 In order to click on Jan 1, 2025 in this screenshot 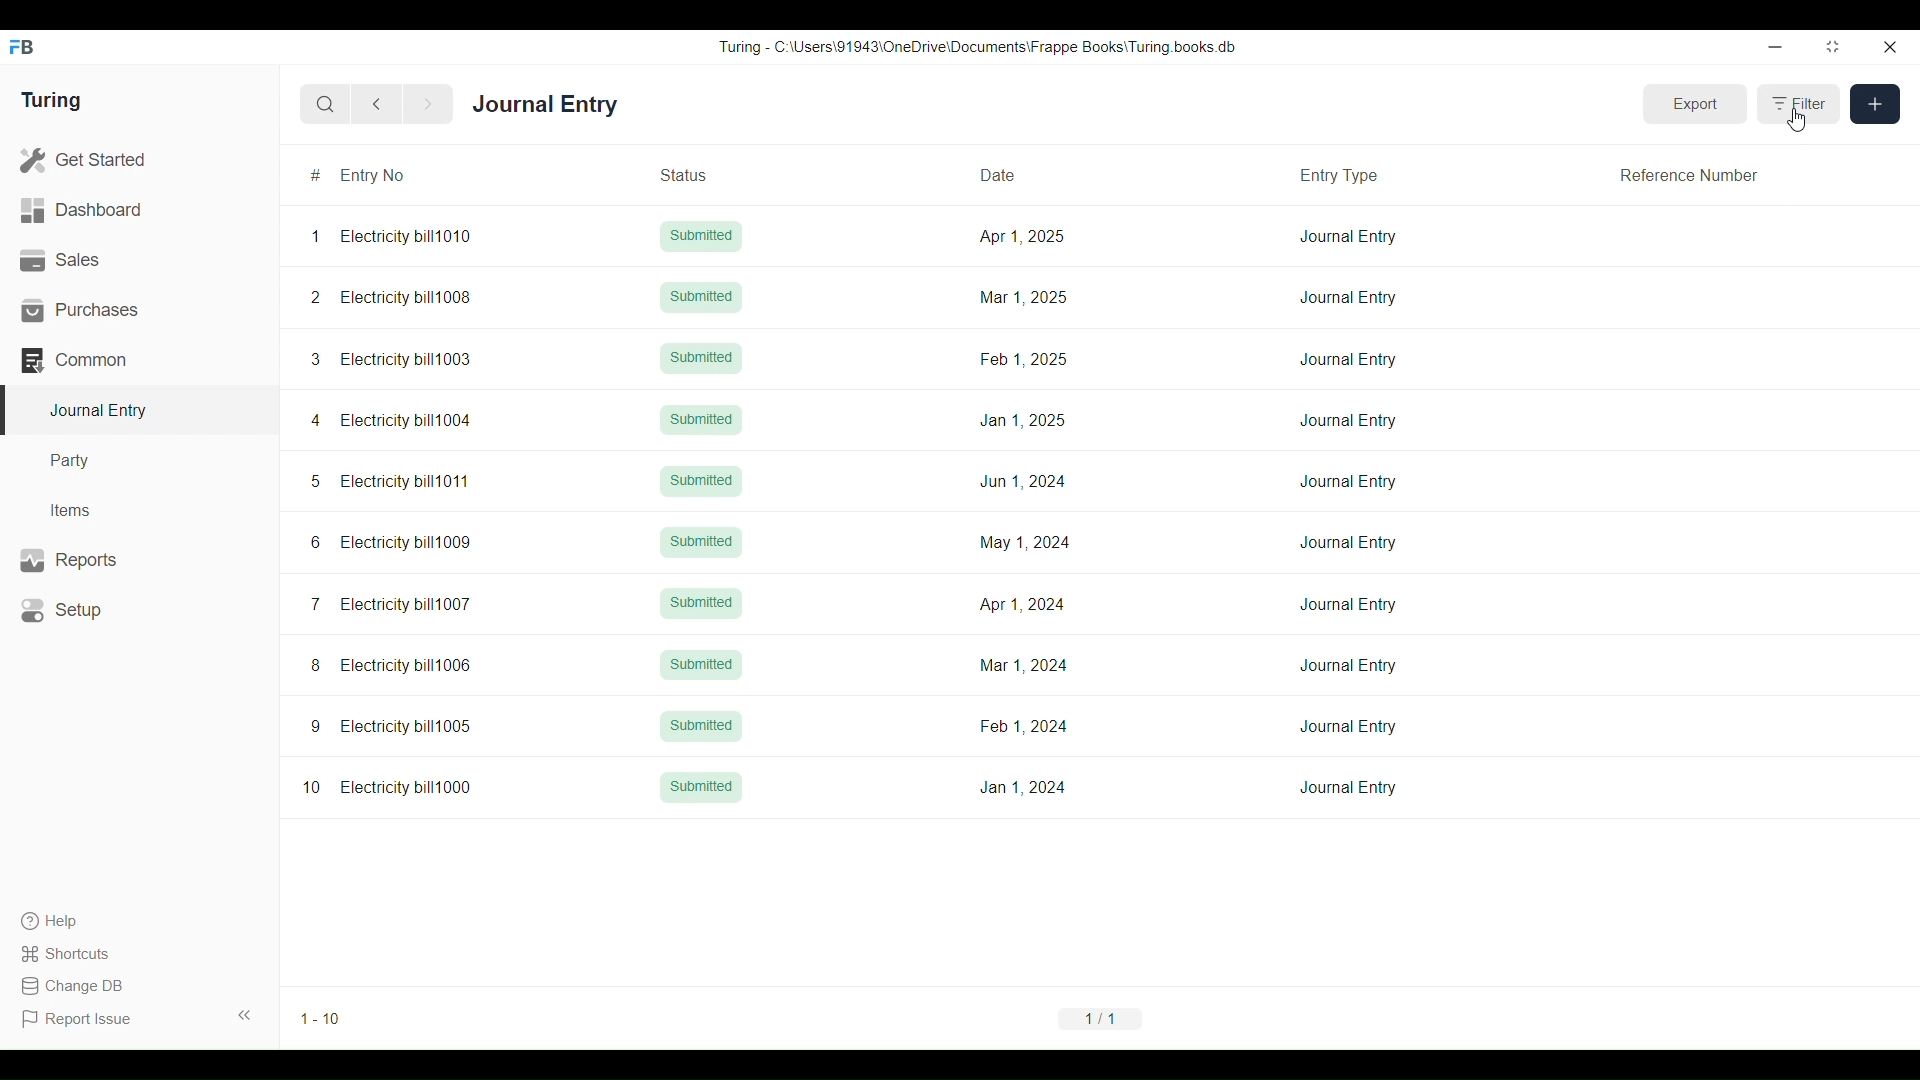, I will do `click(1023, 420)`.